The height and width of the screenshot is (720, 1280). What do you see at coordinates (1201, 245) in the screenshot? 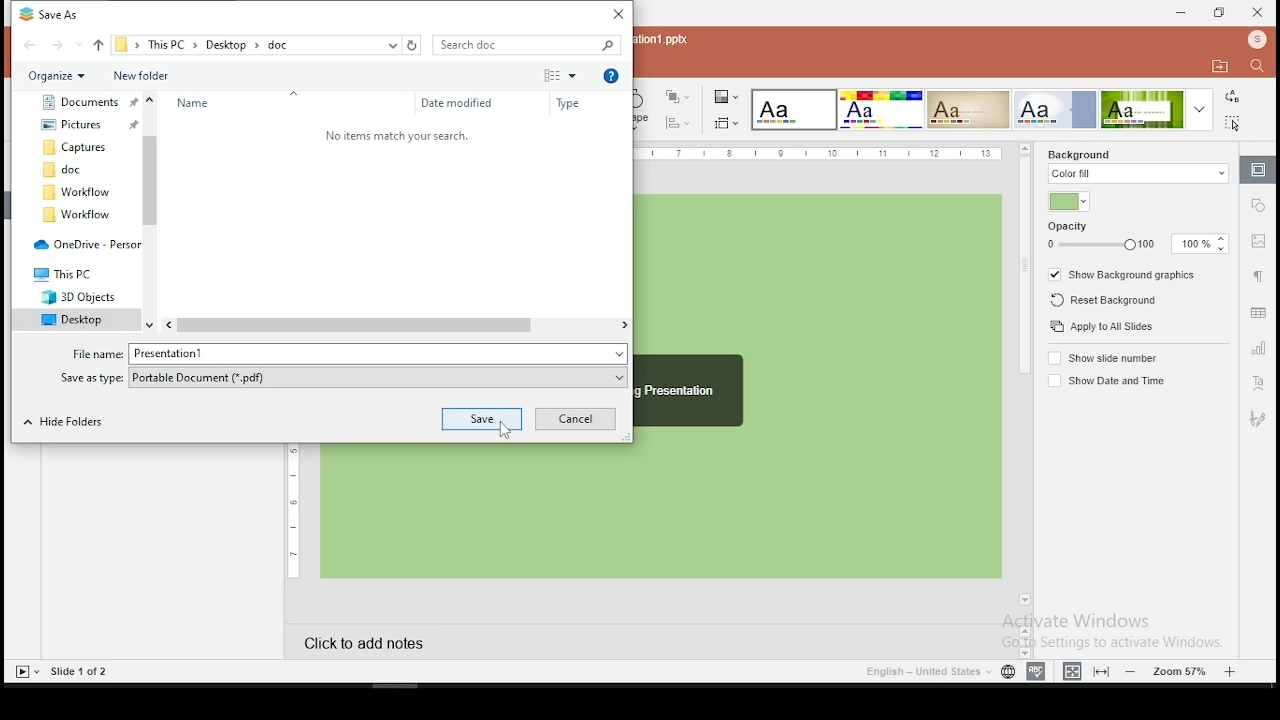
I see `opacity input` at bounding box center [1201, 245].